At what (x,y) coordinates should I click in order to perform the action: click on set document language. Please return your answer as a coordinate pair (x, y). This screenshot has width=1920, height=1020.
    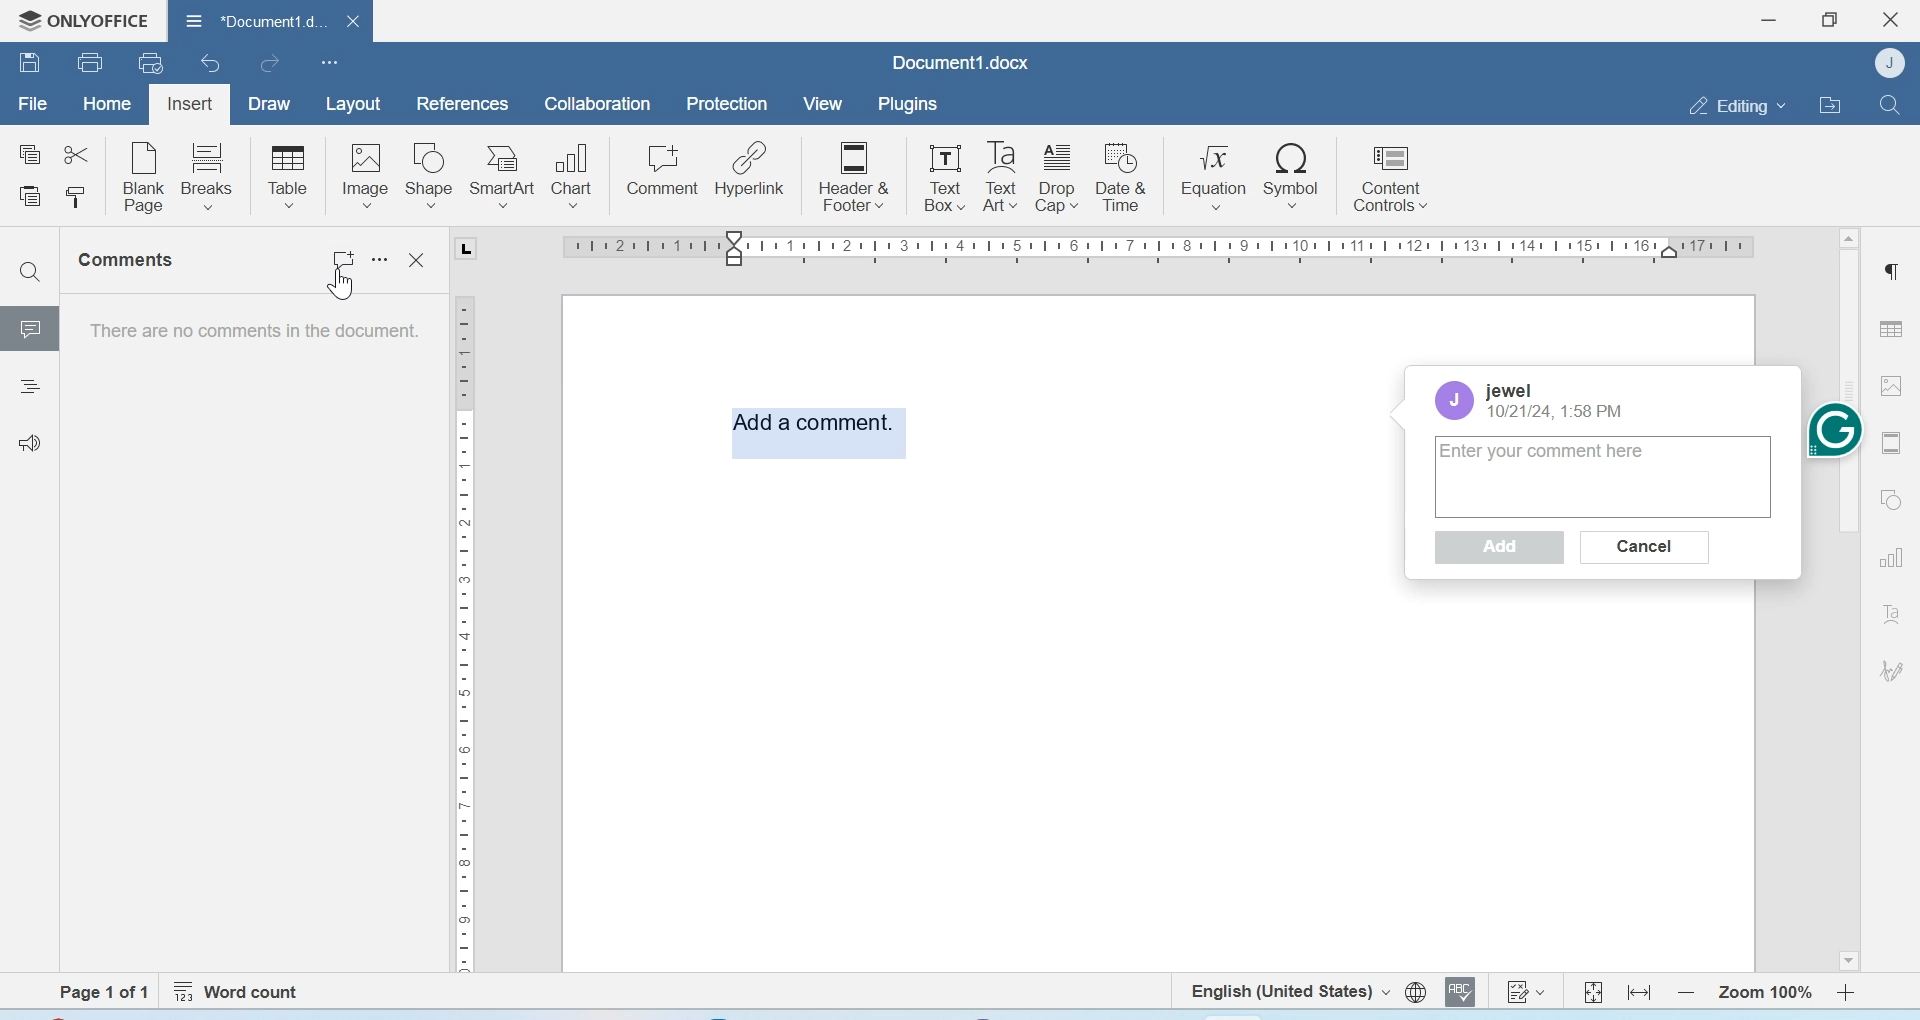
    Looking at the image, I should click on (1416, 992).